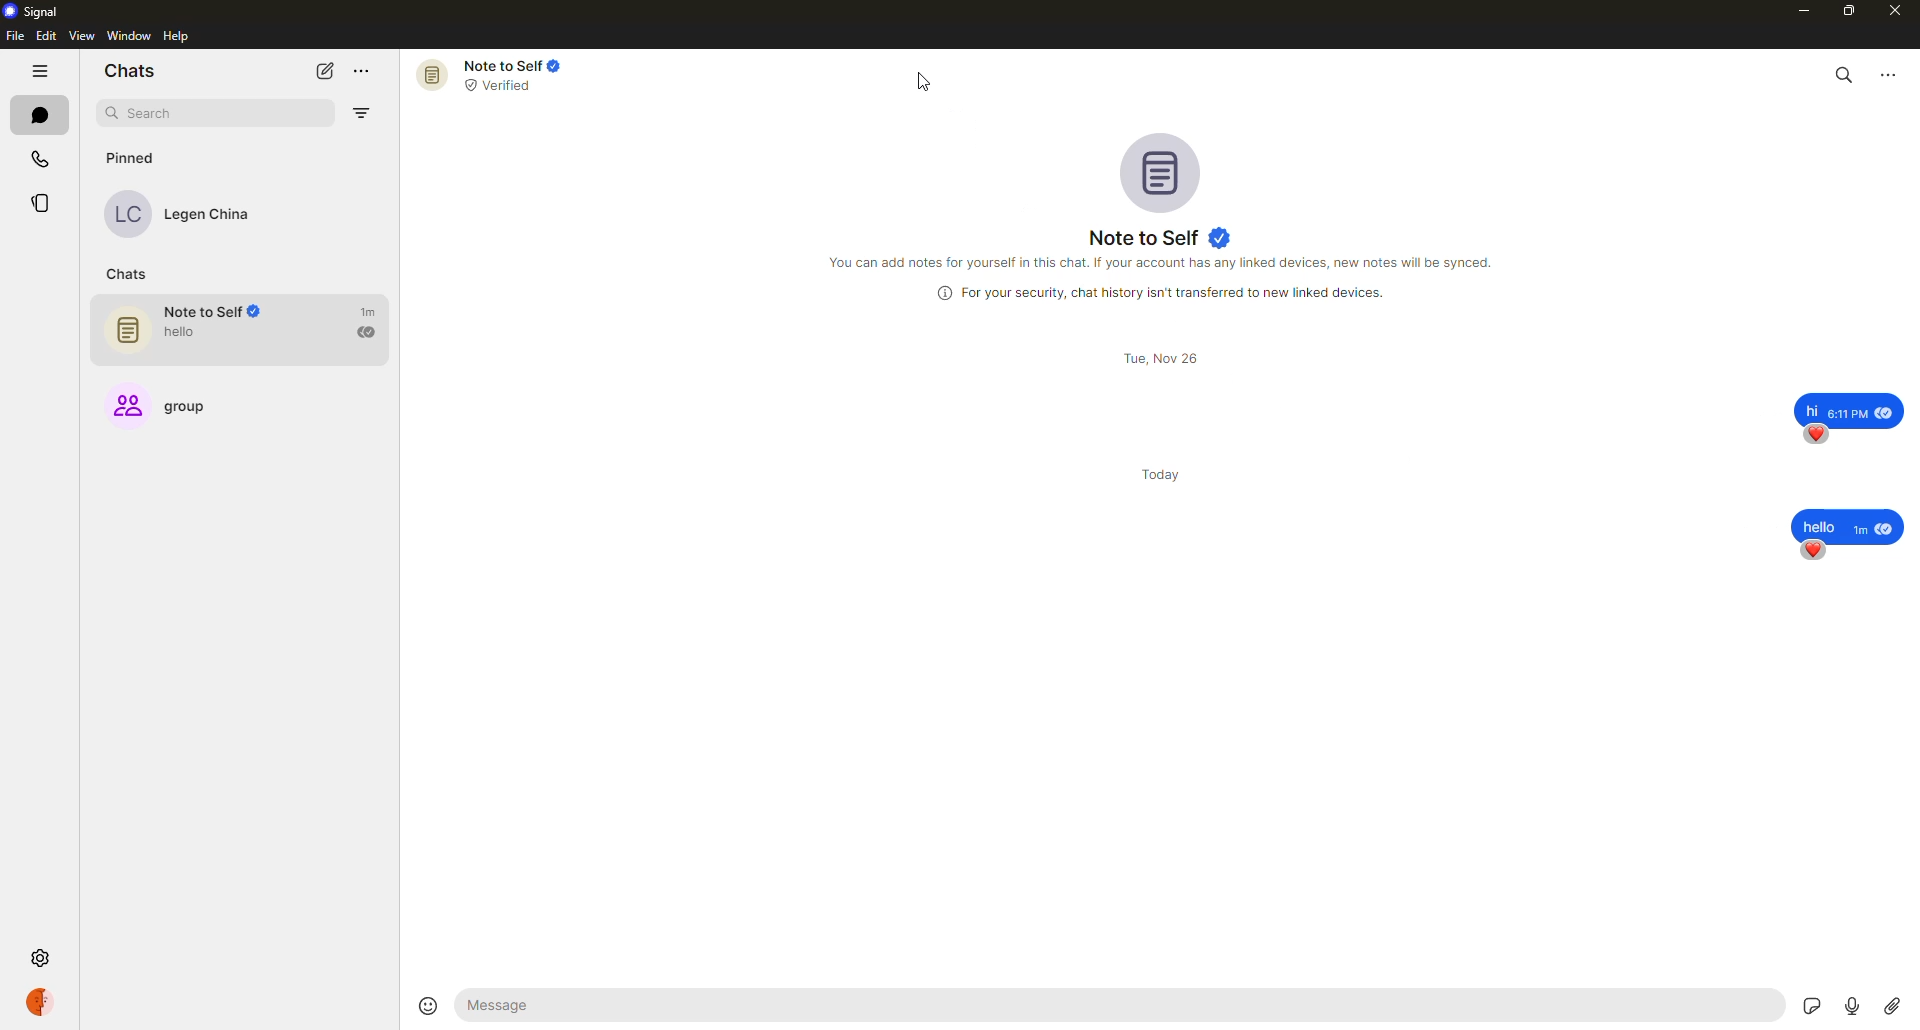 The height and width of the screenshot is (1030, 1920). I want to click on edit, so click(46, 36).